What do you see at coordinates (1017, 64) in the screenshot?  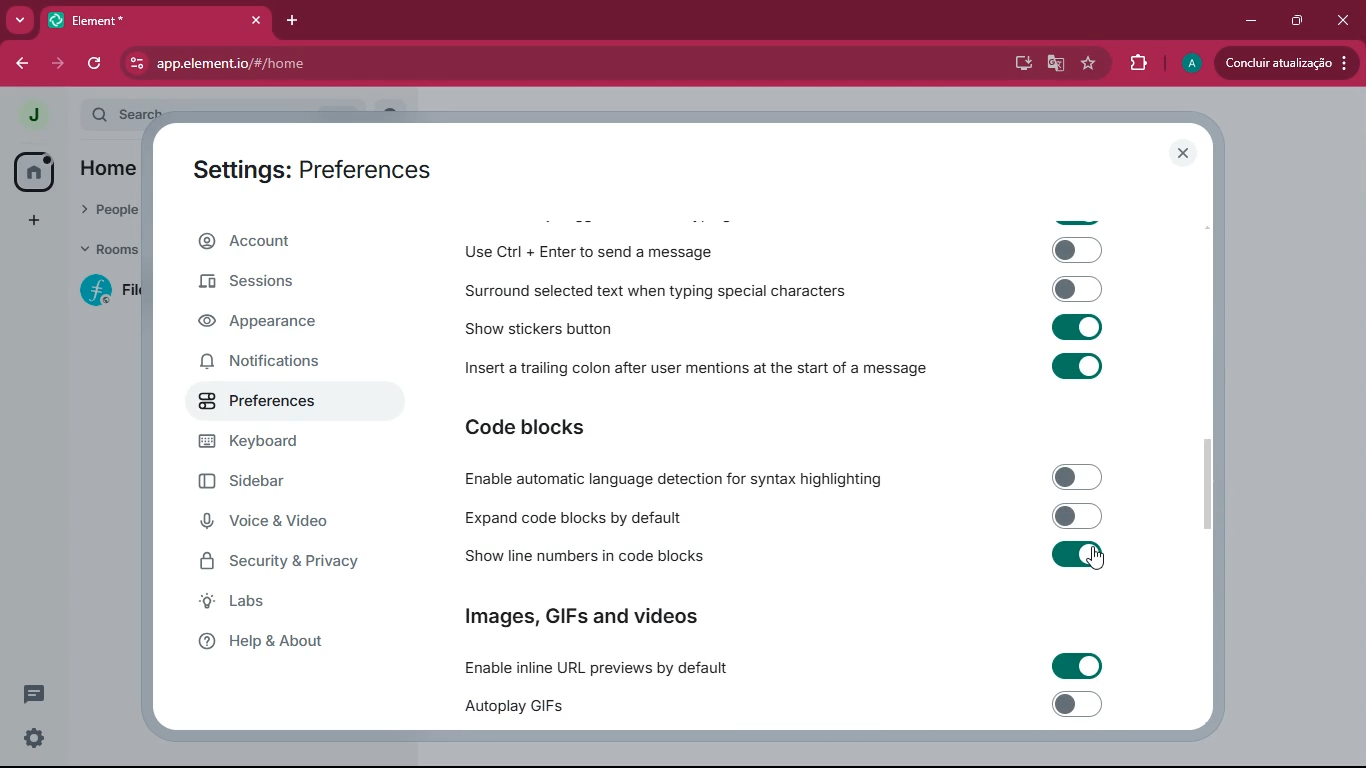 I see `desktop` at bounding box center [1017, 64].